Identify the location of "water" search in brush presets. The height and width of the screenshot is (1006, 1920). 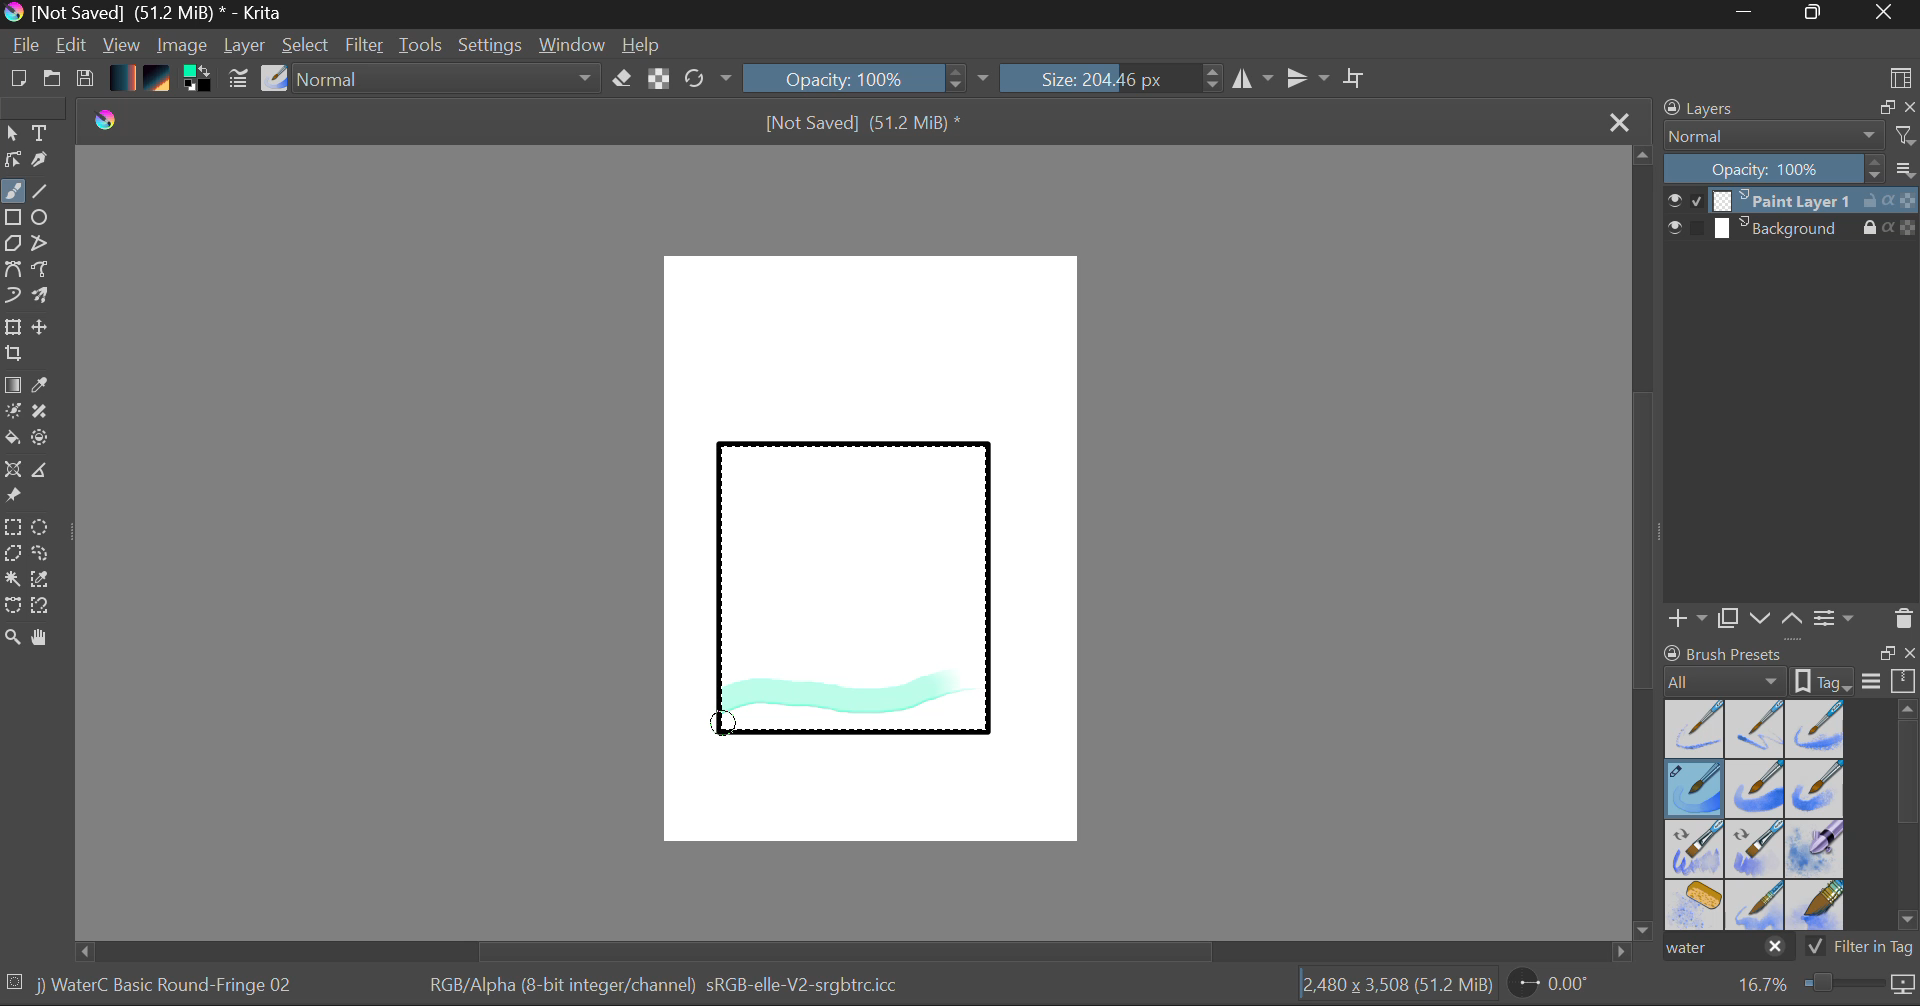
(1726, 951).